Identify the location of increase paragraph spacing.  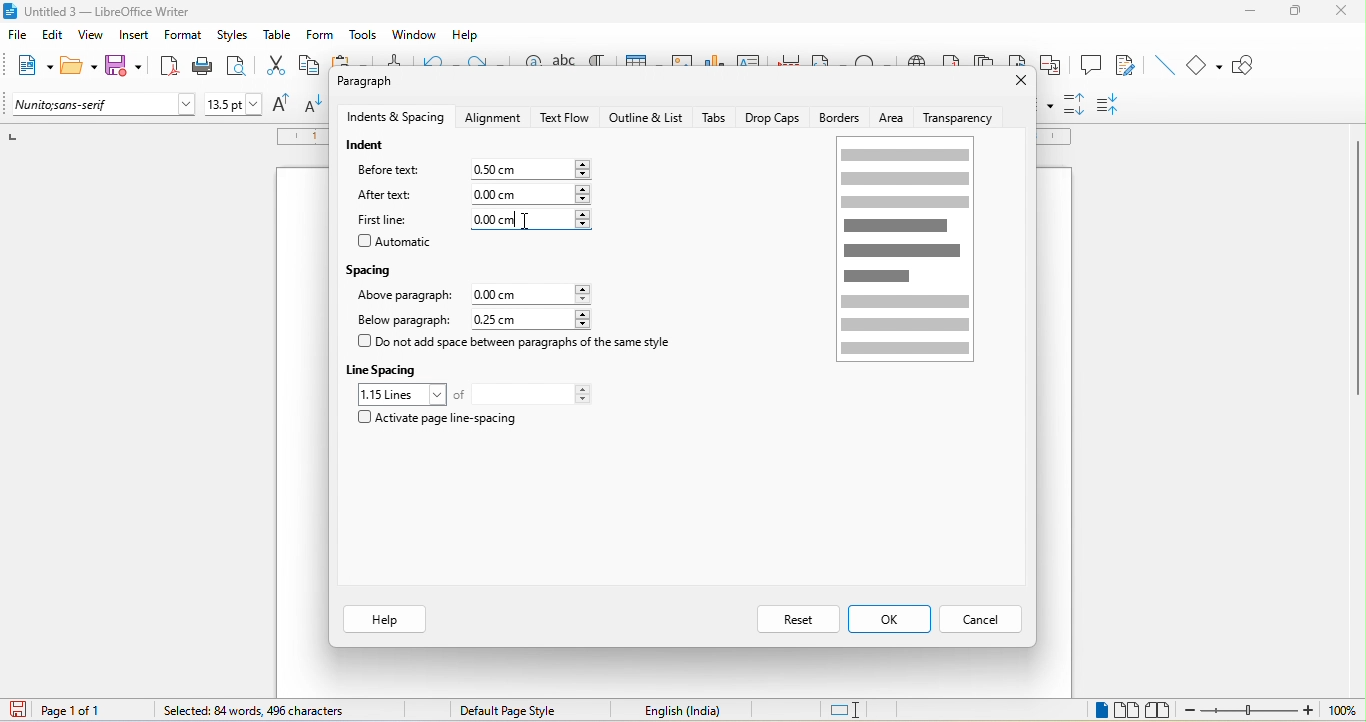
(1073, 102).